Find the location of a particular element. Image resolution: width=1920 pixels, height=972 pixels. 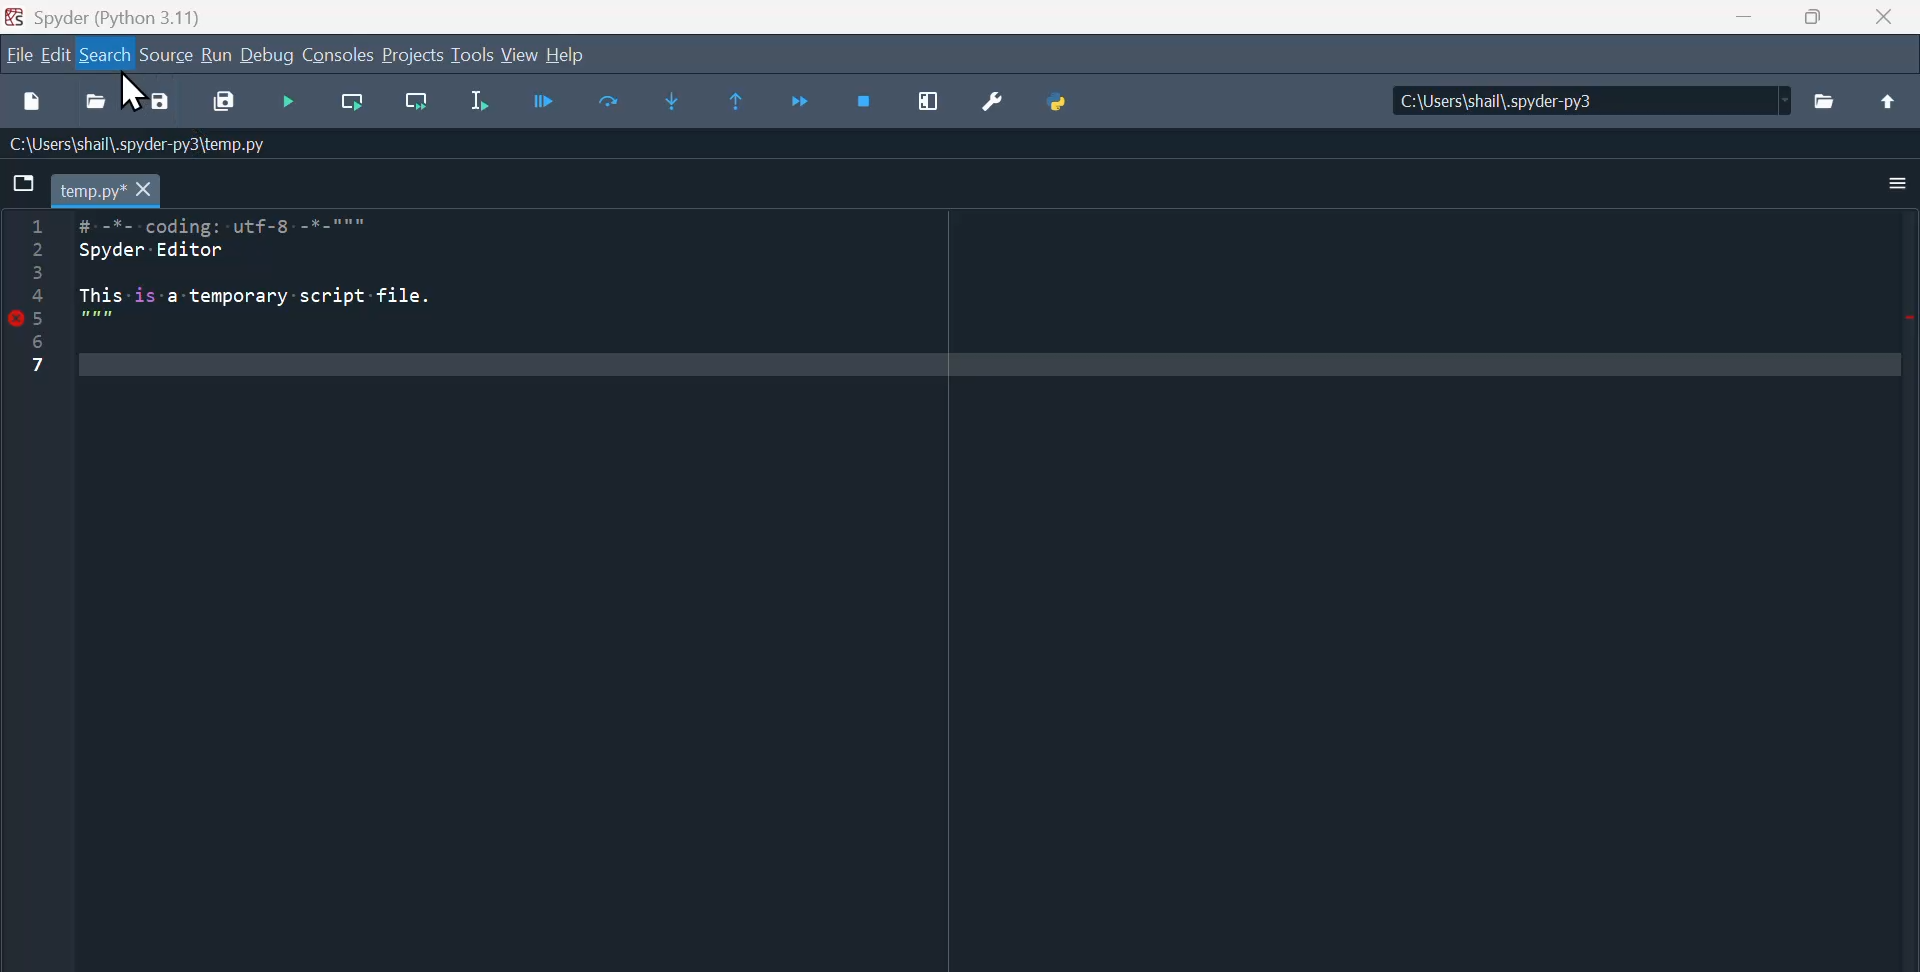

Directory is located at coordinates (1586, 99).